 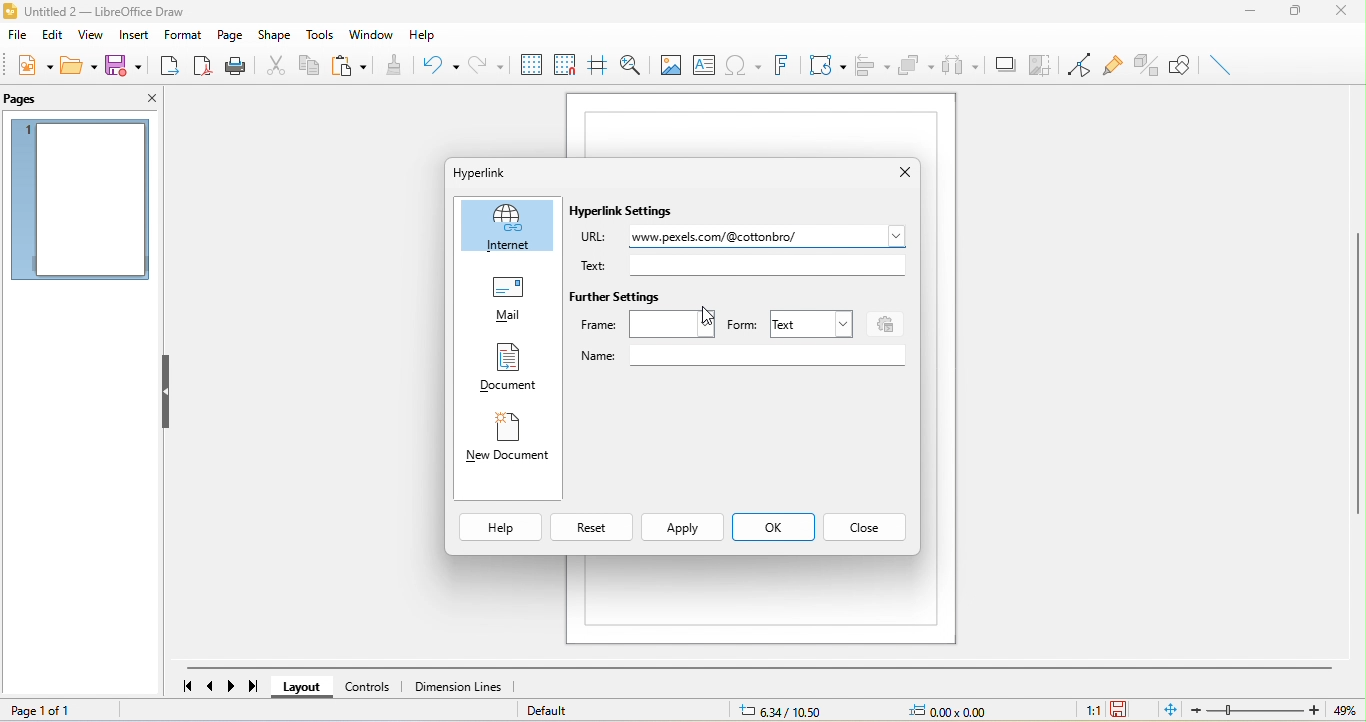 What do you see at coordinates (304, 687) in the screenshot?
I see `layout` at bounding box center [304, 687].